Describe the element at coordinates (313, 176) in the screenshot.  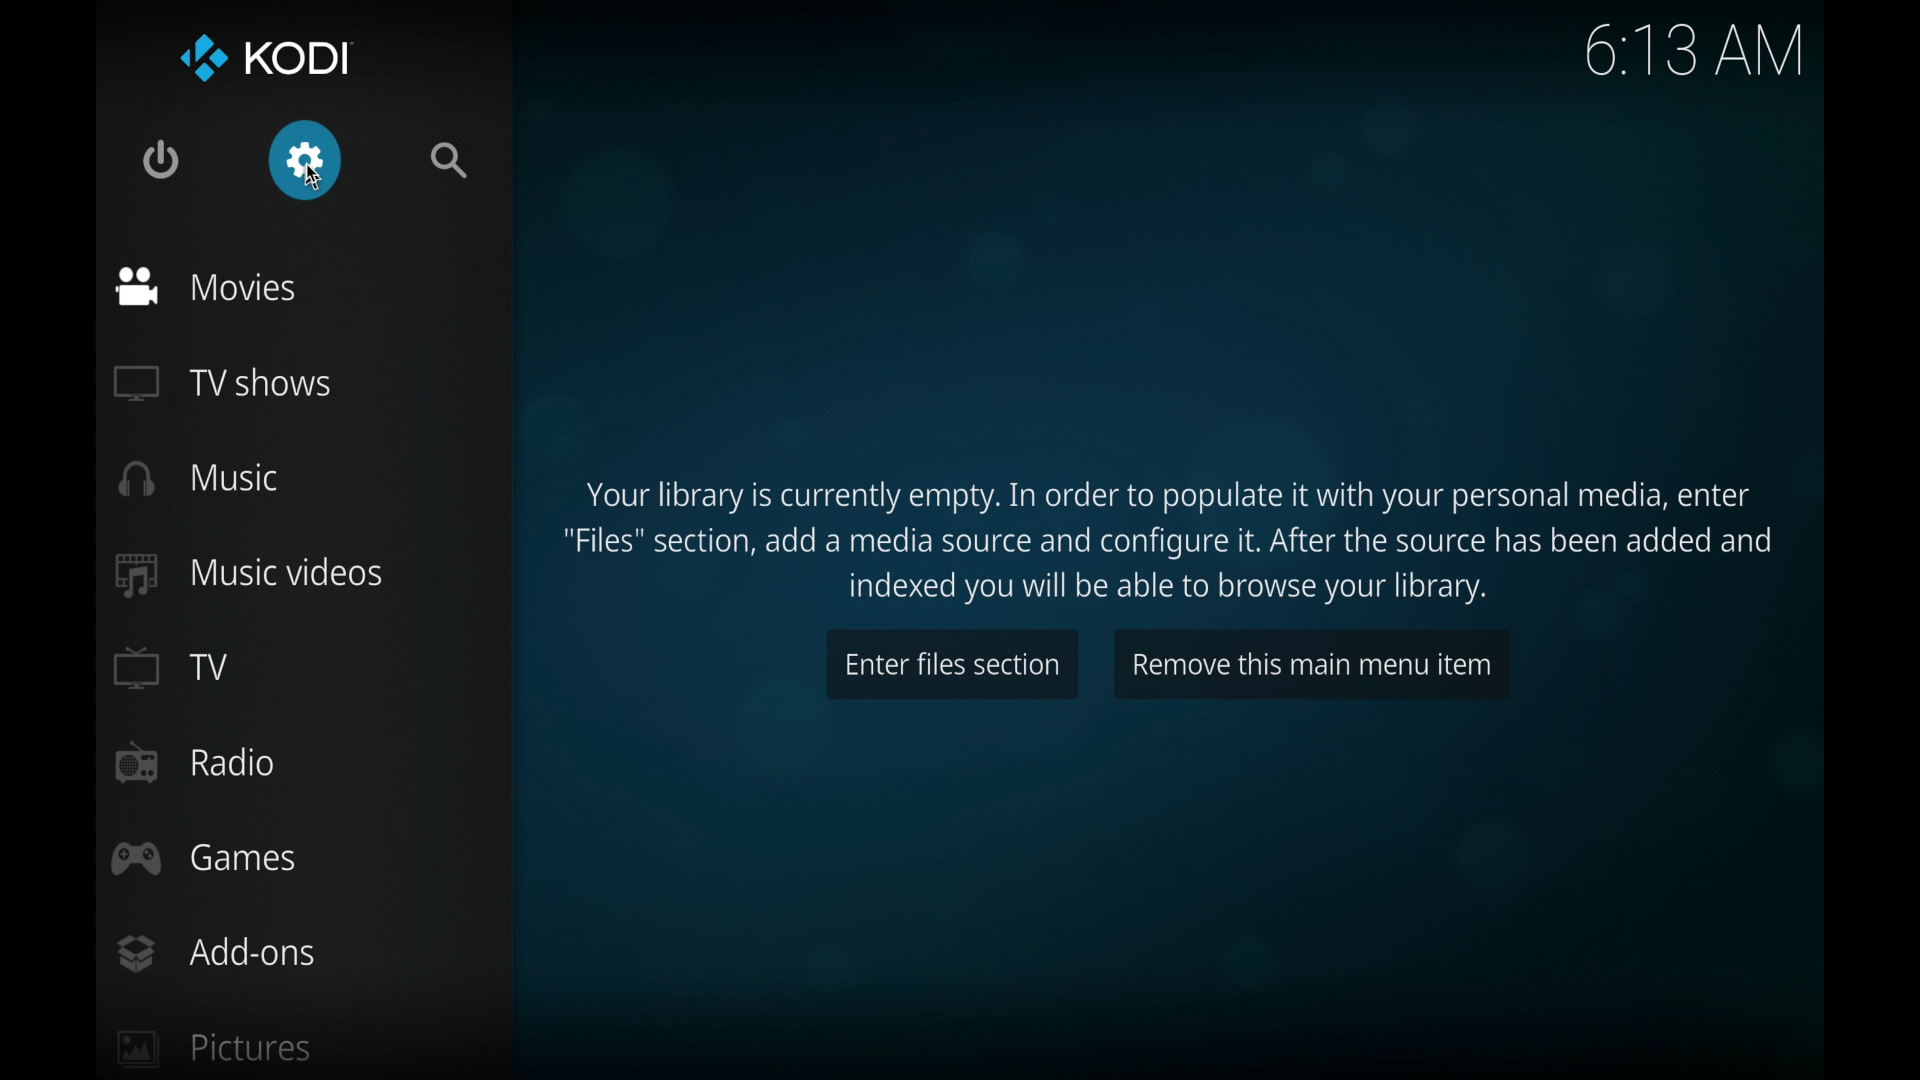
I see `cursor` at that location.